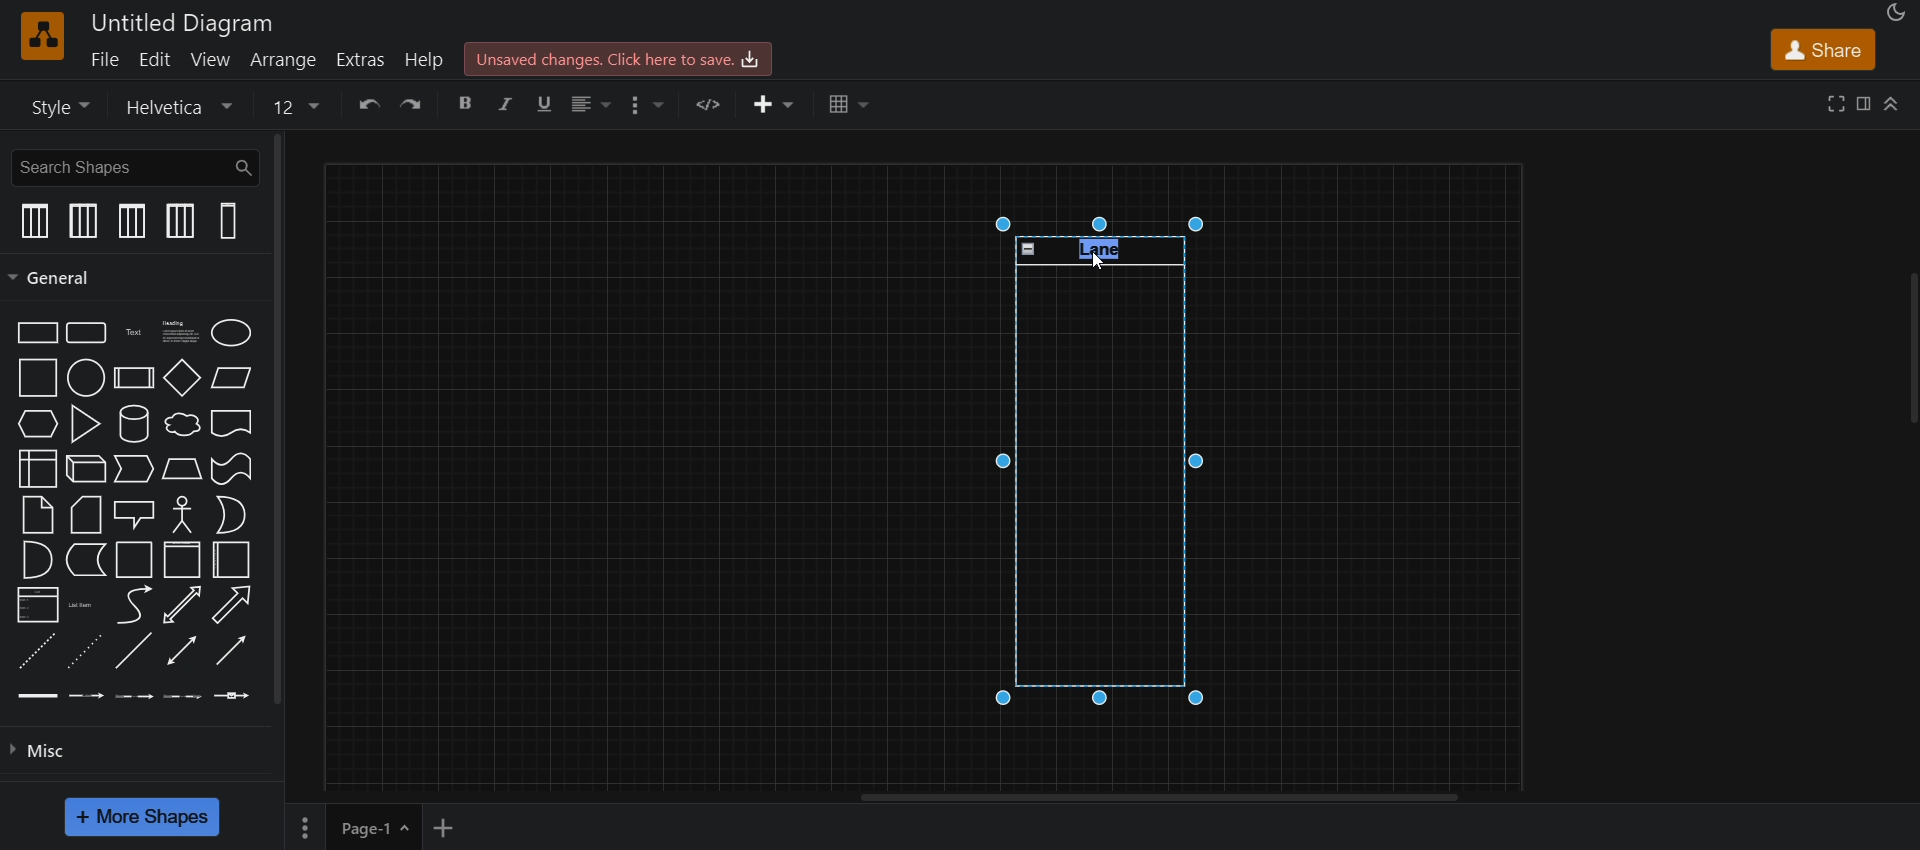 The height and width of the screenshot is (850, 1920). Describe the element at coordinates (366, 58) in the screenshot. I see `extras` at that location.